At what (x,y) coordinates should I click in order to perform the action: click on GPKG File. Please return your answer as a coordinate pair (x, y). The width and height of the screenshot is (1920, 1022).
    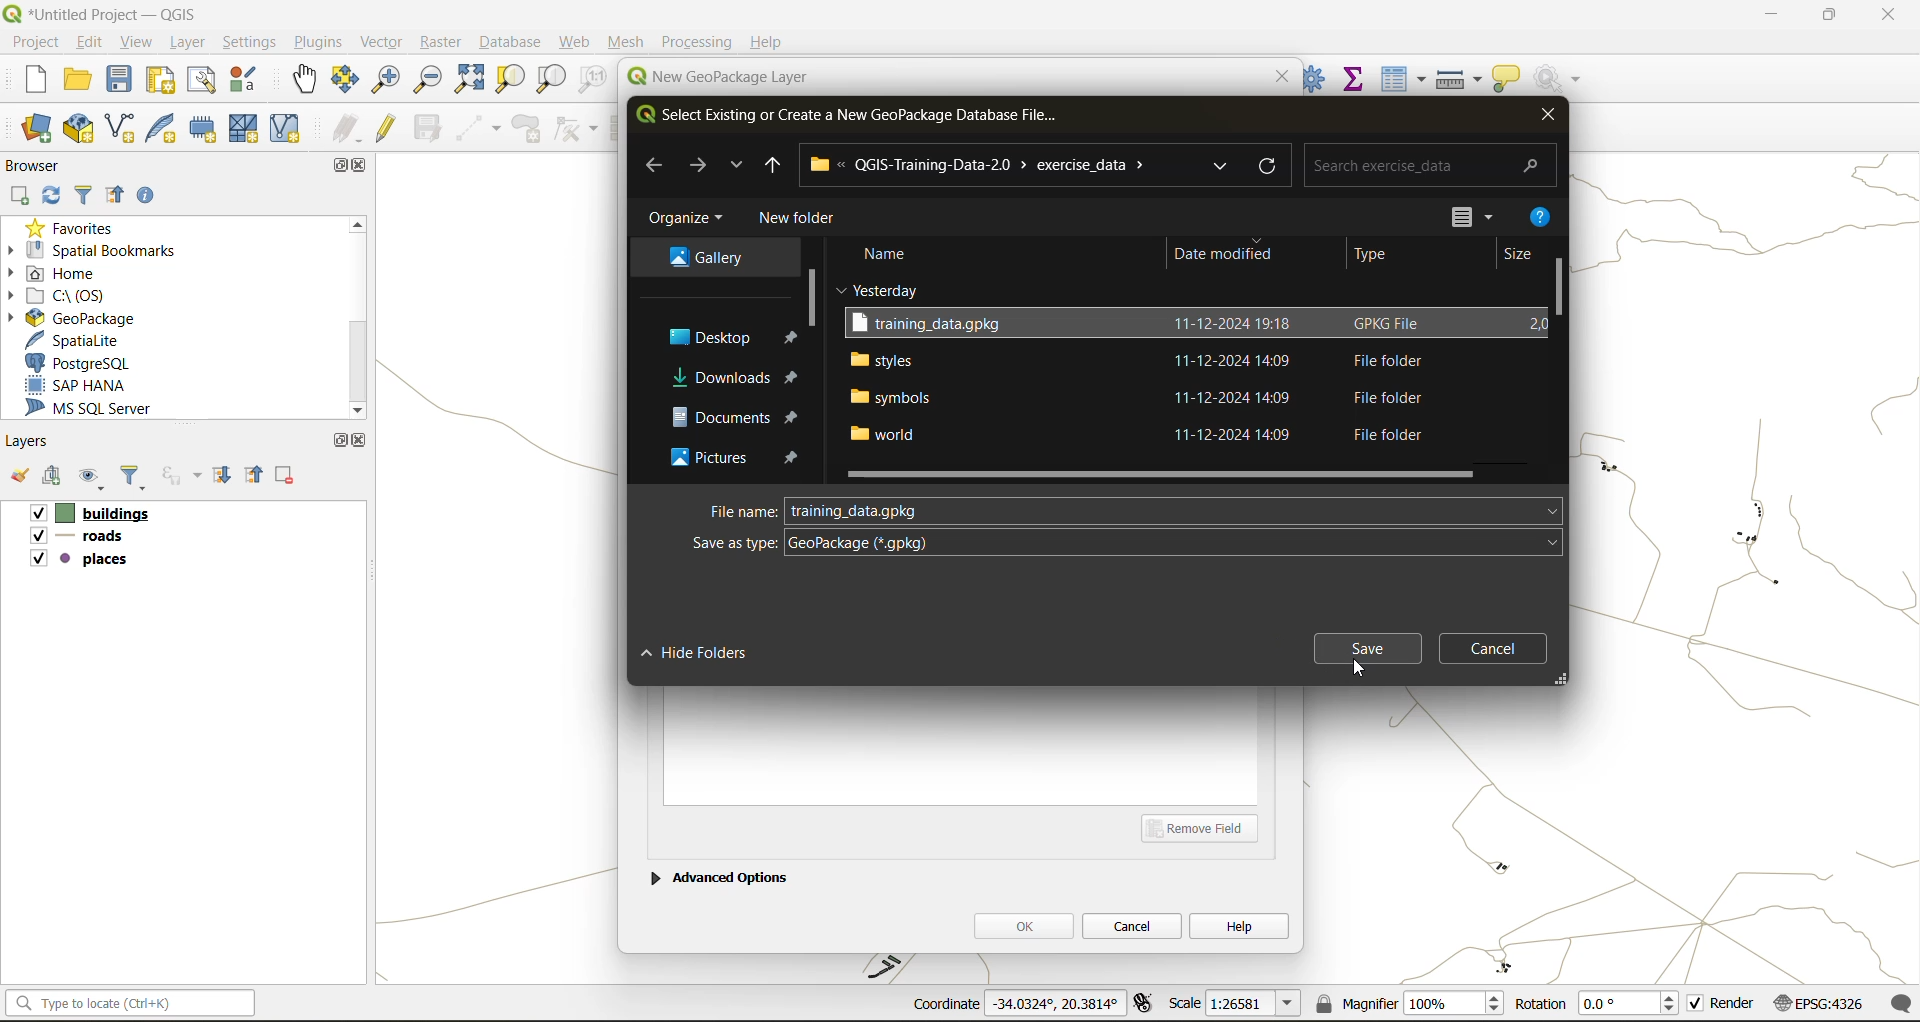
    Looking at the image, I should click on (1390, 323).